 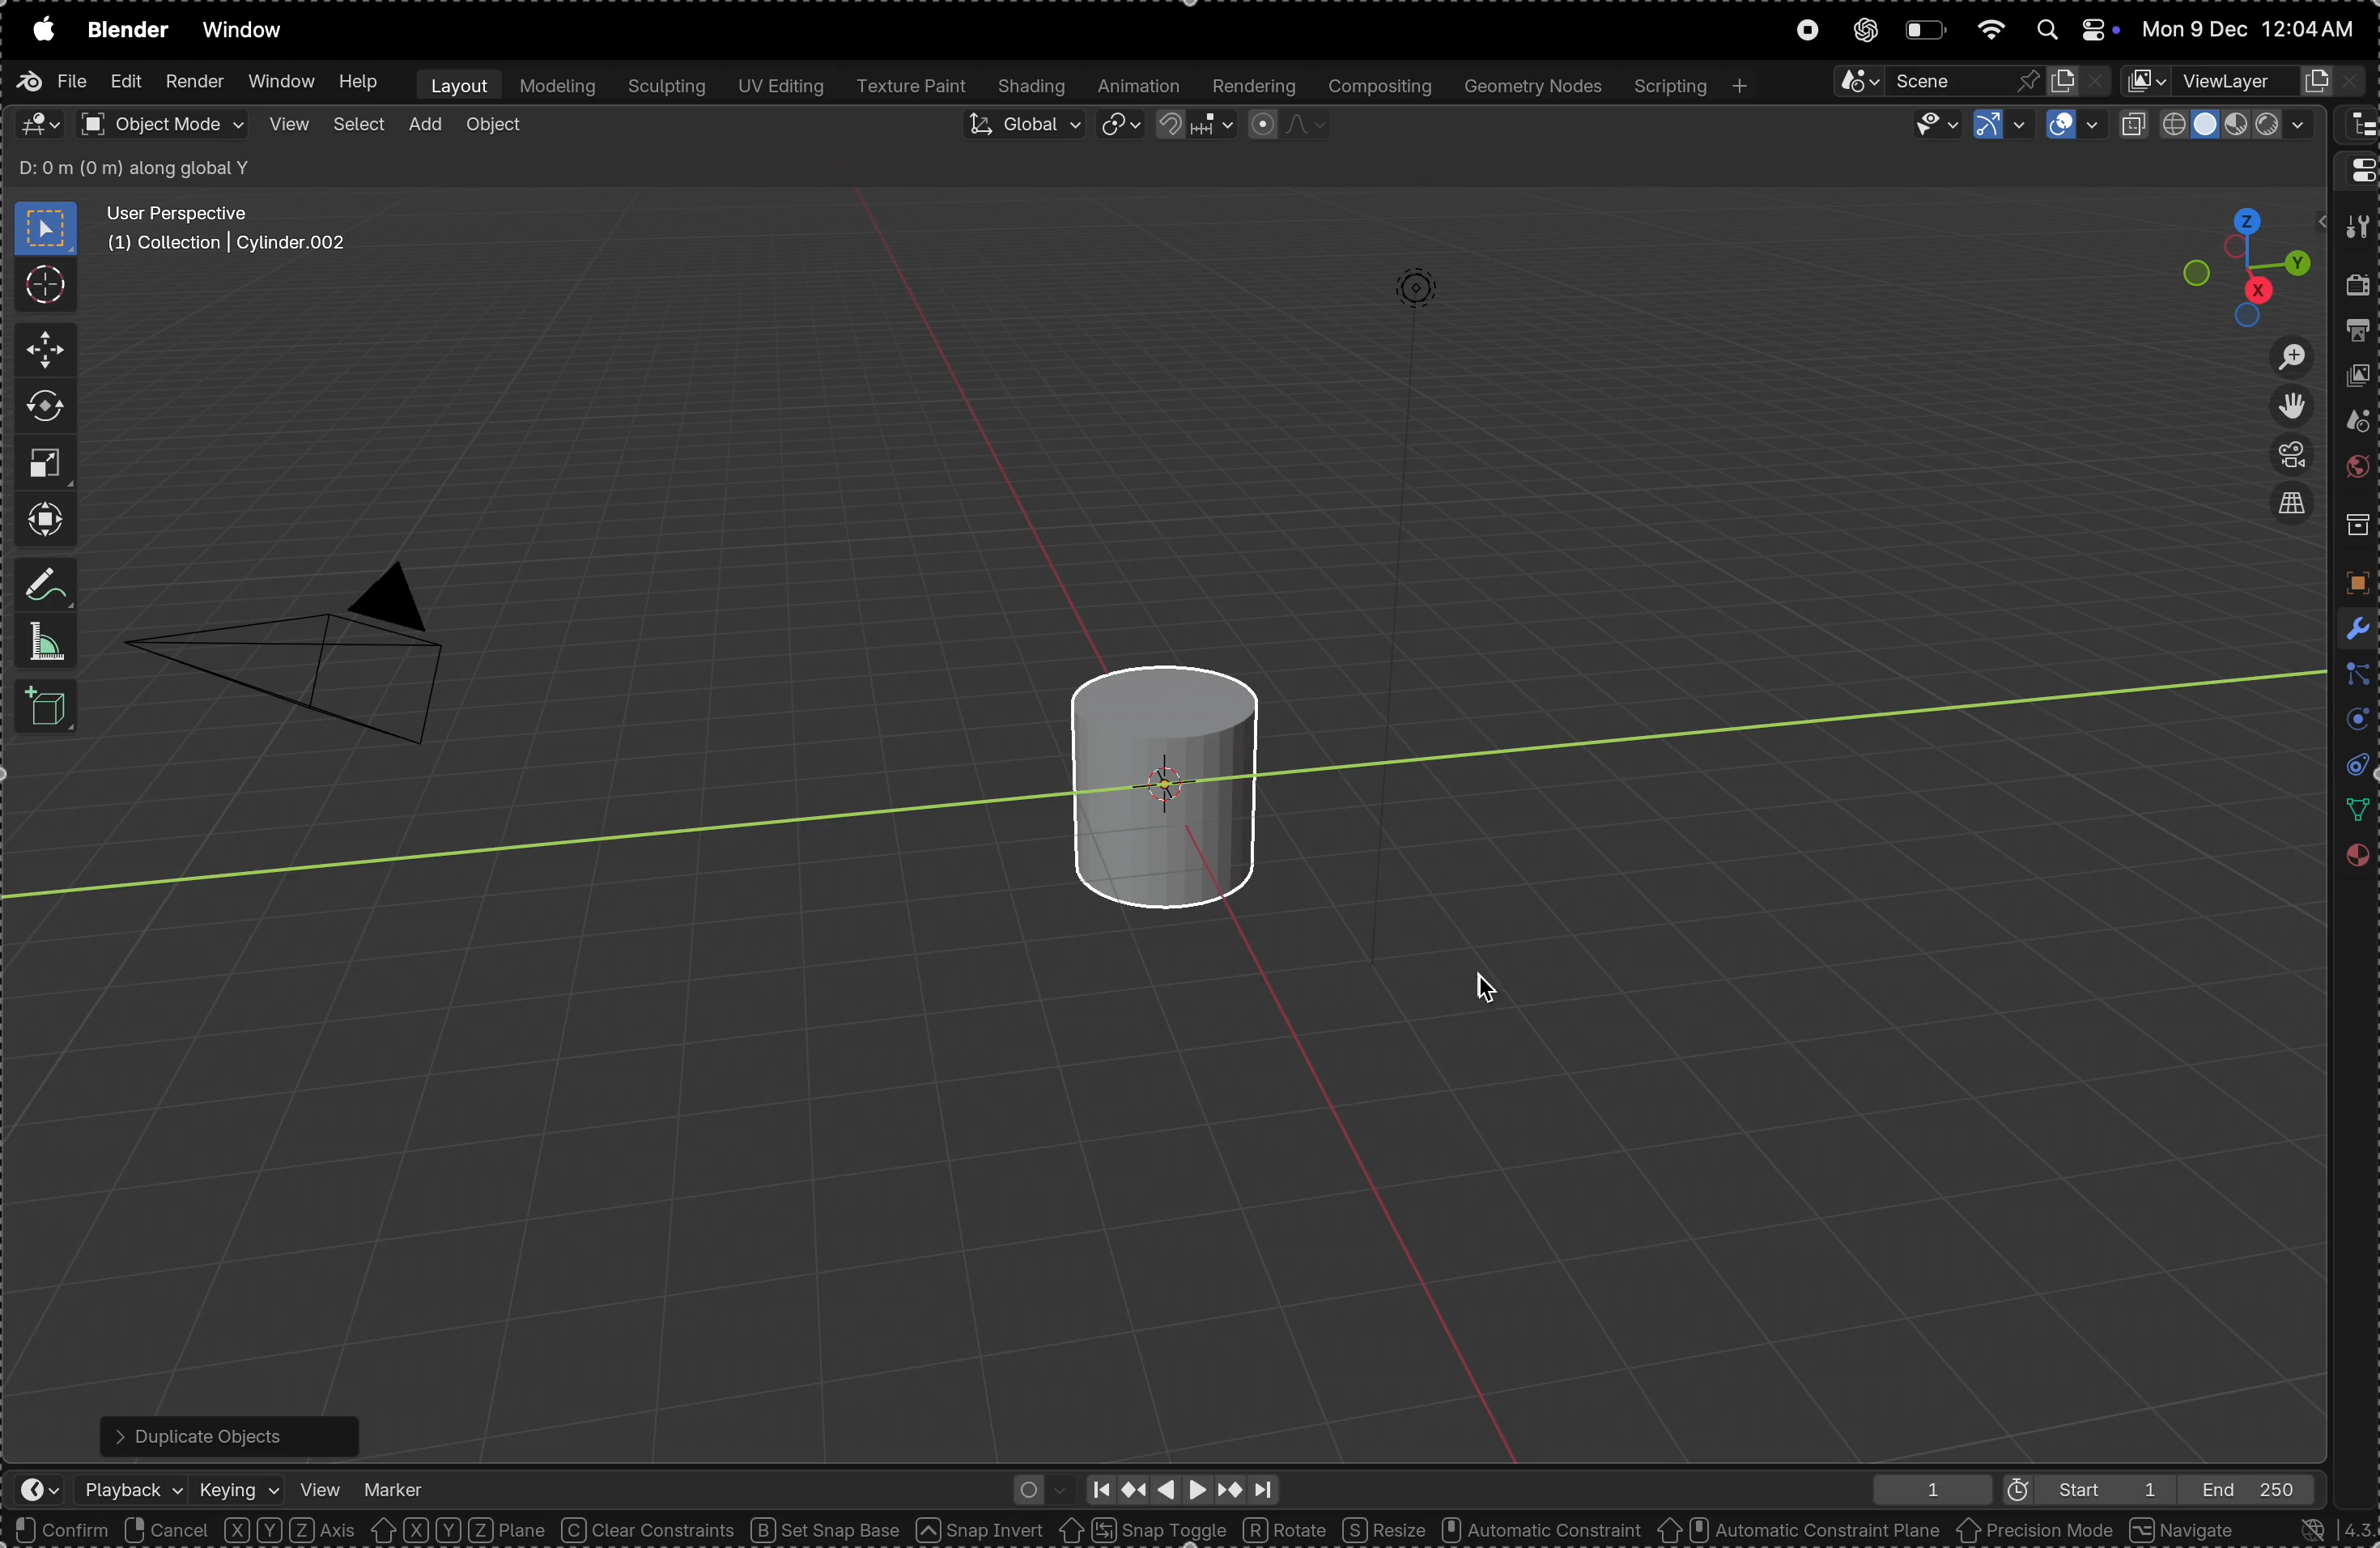 What do you see at coordinates (1488, 983) in the screenshot?
I see `cusor` at bounding box center [1488, 983].